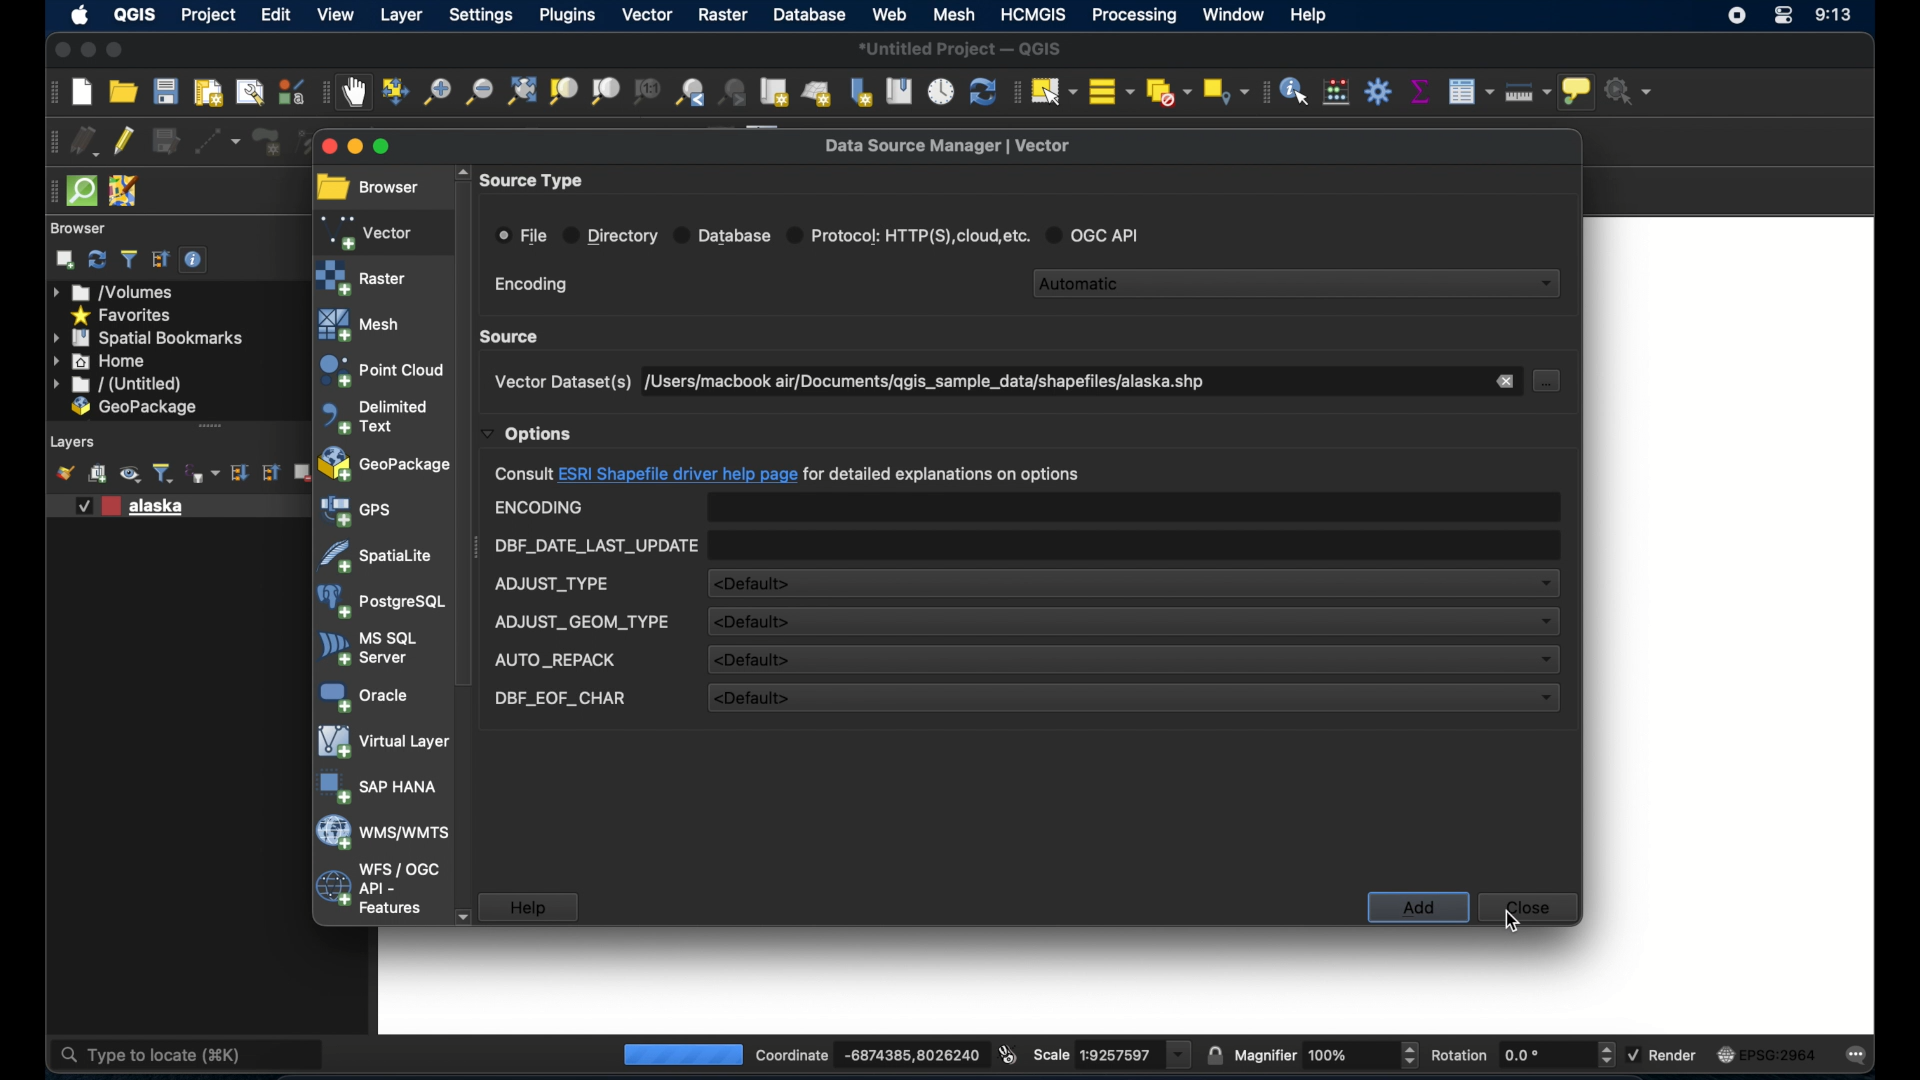  What do you see at coordinates (522, 235) in the screenshot?
I see `File` at bounding box center [522, 235].